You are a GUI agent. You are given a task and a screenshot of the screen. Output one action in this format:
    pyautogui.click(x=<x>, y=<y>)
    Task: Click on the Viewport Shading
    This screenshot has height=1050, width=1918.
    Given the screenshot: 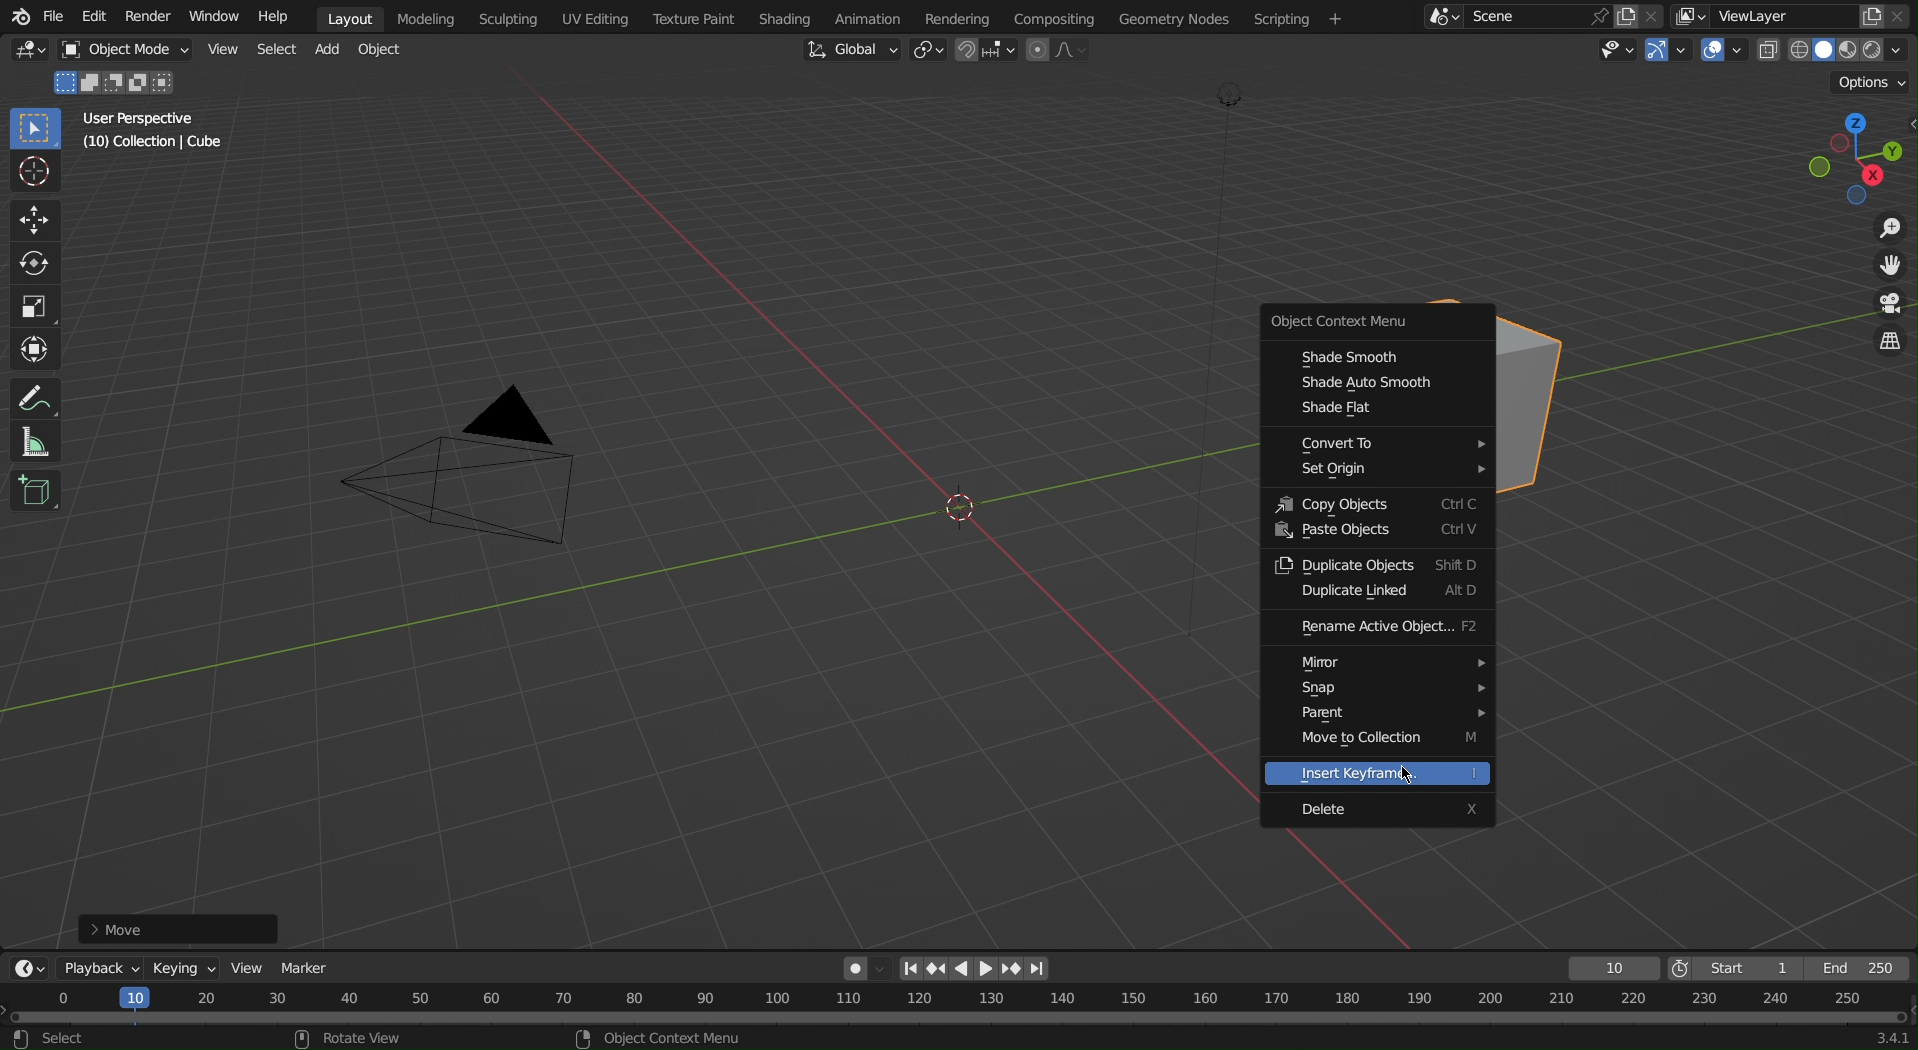 What is the action you would take?
    pyautogui.click(x=1835, y=51)
    